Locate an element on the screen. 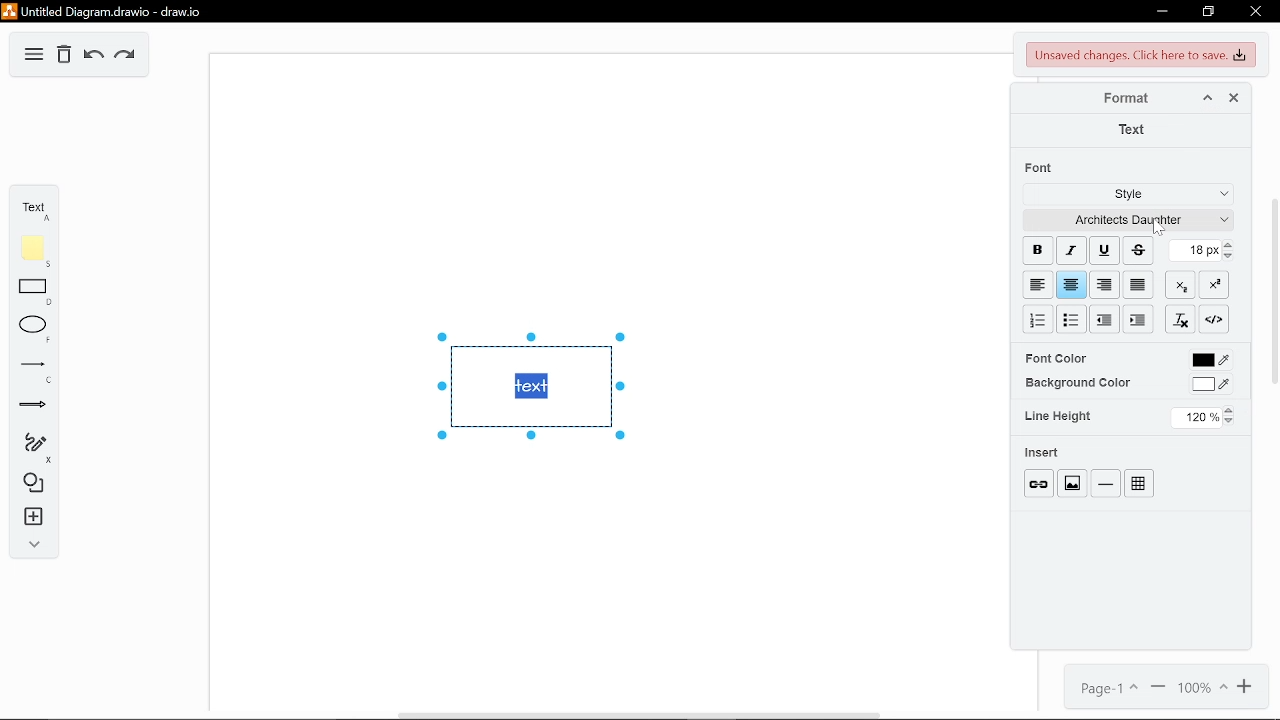  center is located at coordinates (1071, 285).